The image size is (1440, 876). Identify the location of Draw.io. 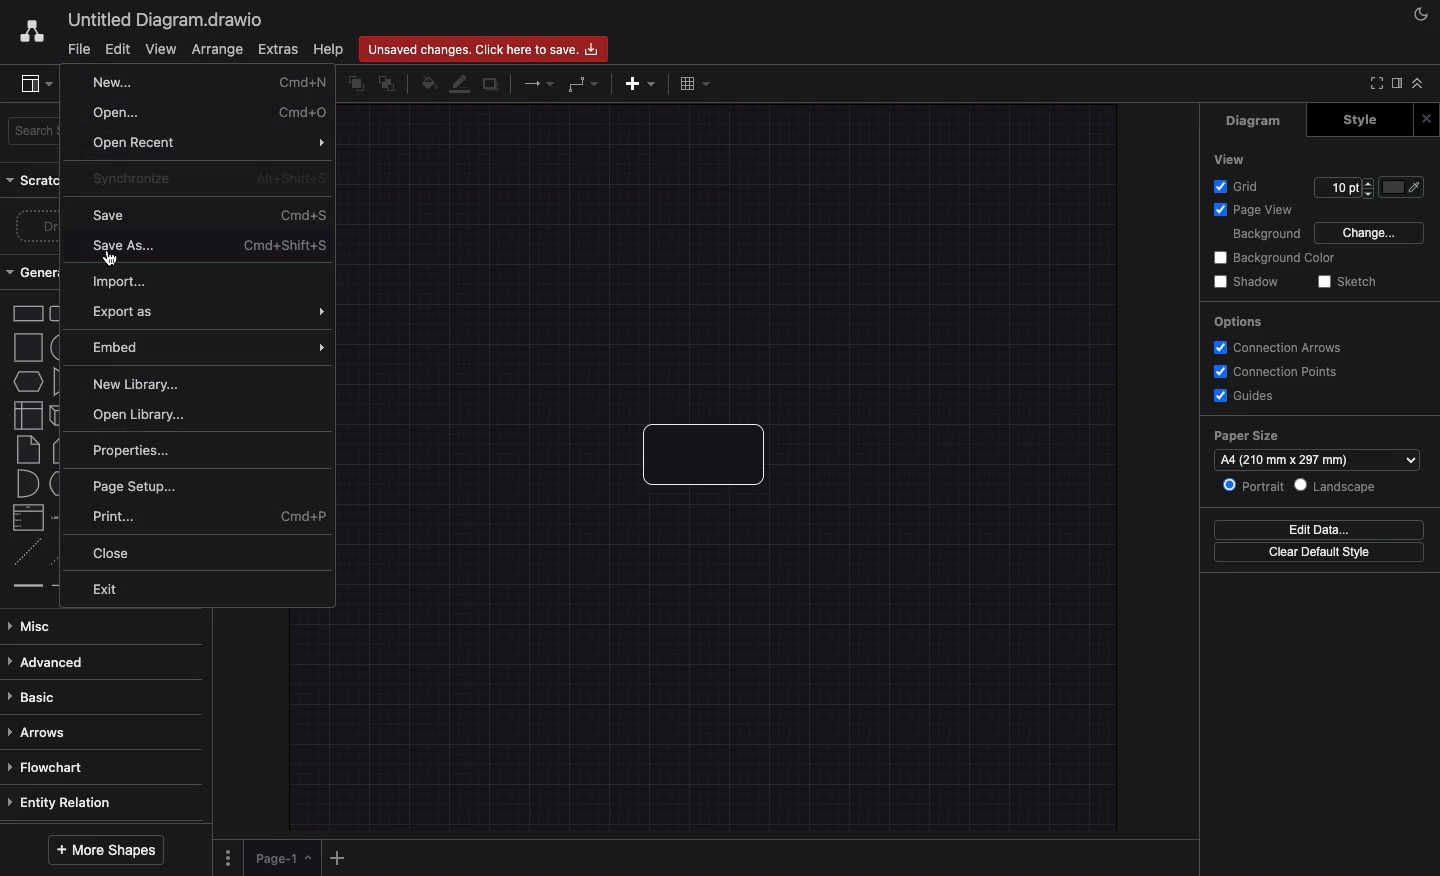
(26, 35).